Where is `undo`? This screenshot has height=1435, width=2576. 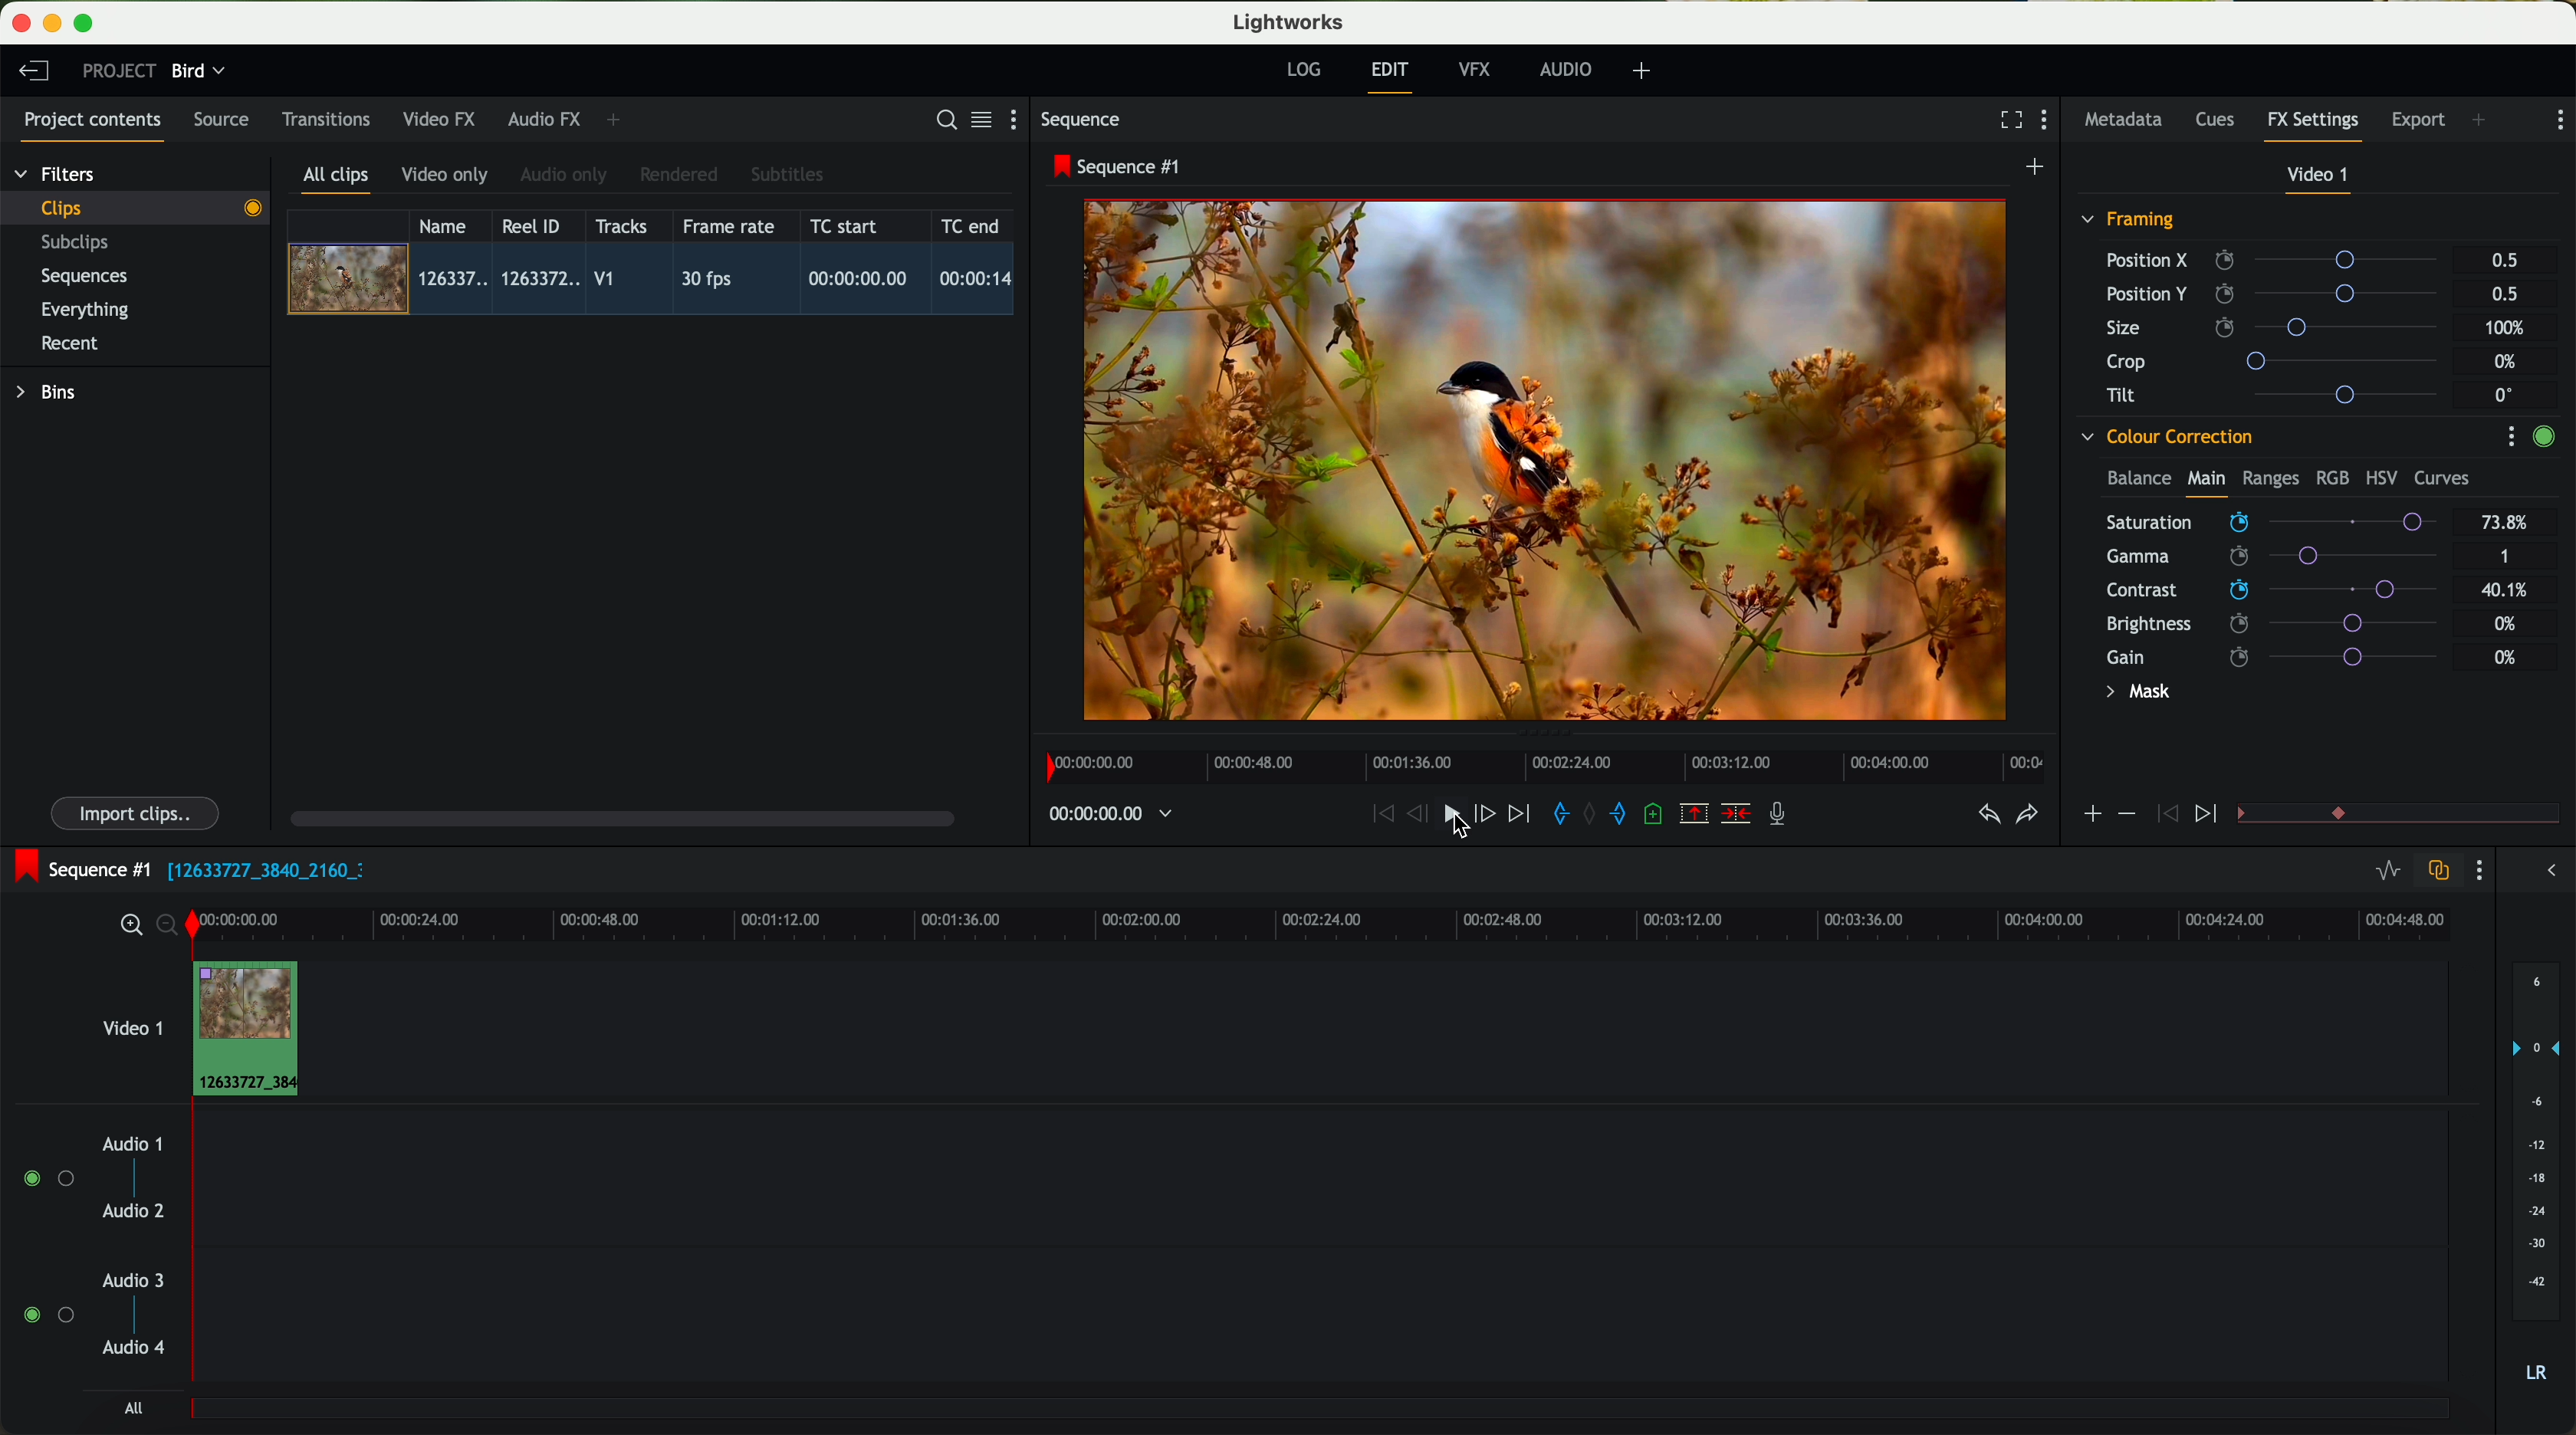
undo is located at coordinates (1987, 815).